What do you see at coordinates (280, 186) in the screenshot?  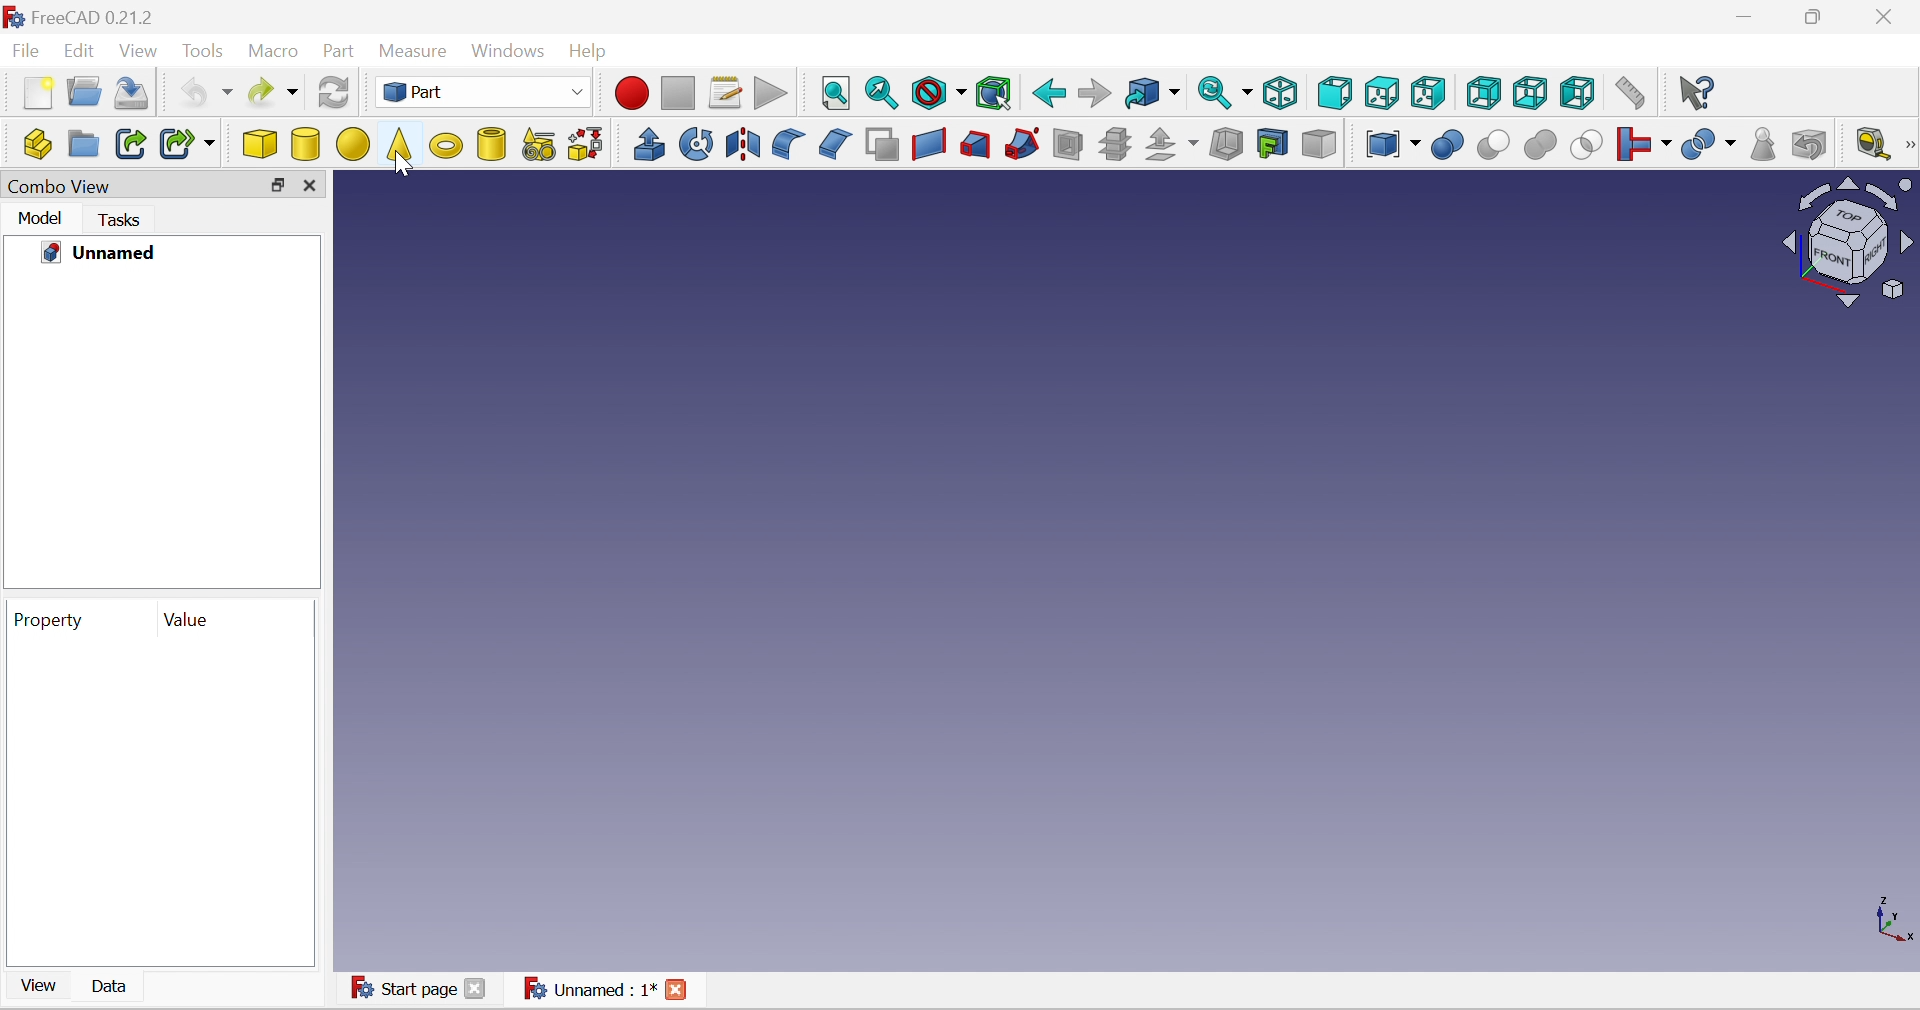 I see `Restore down` at bounding box center [280, 186].